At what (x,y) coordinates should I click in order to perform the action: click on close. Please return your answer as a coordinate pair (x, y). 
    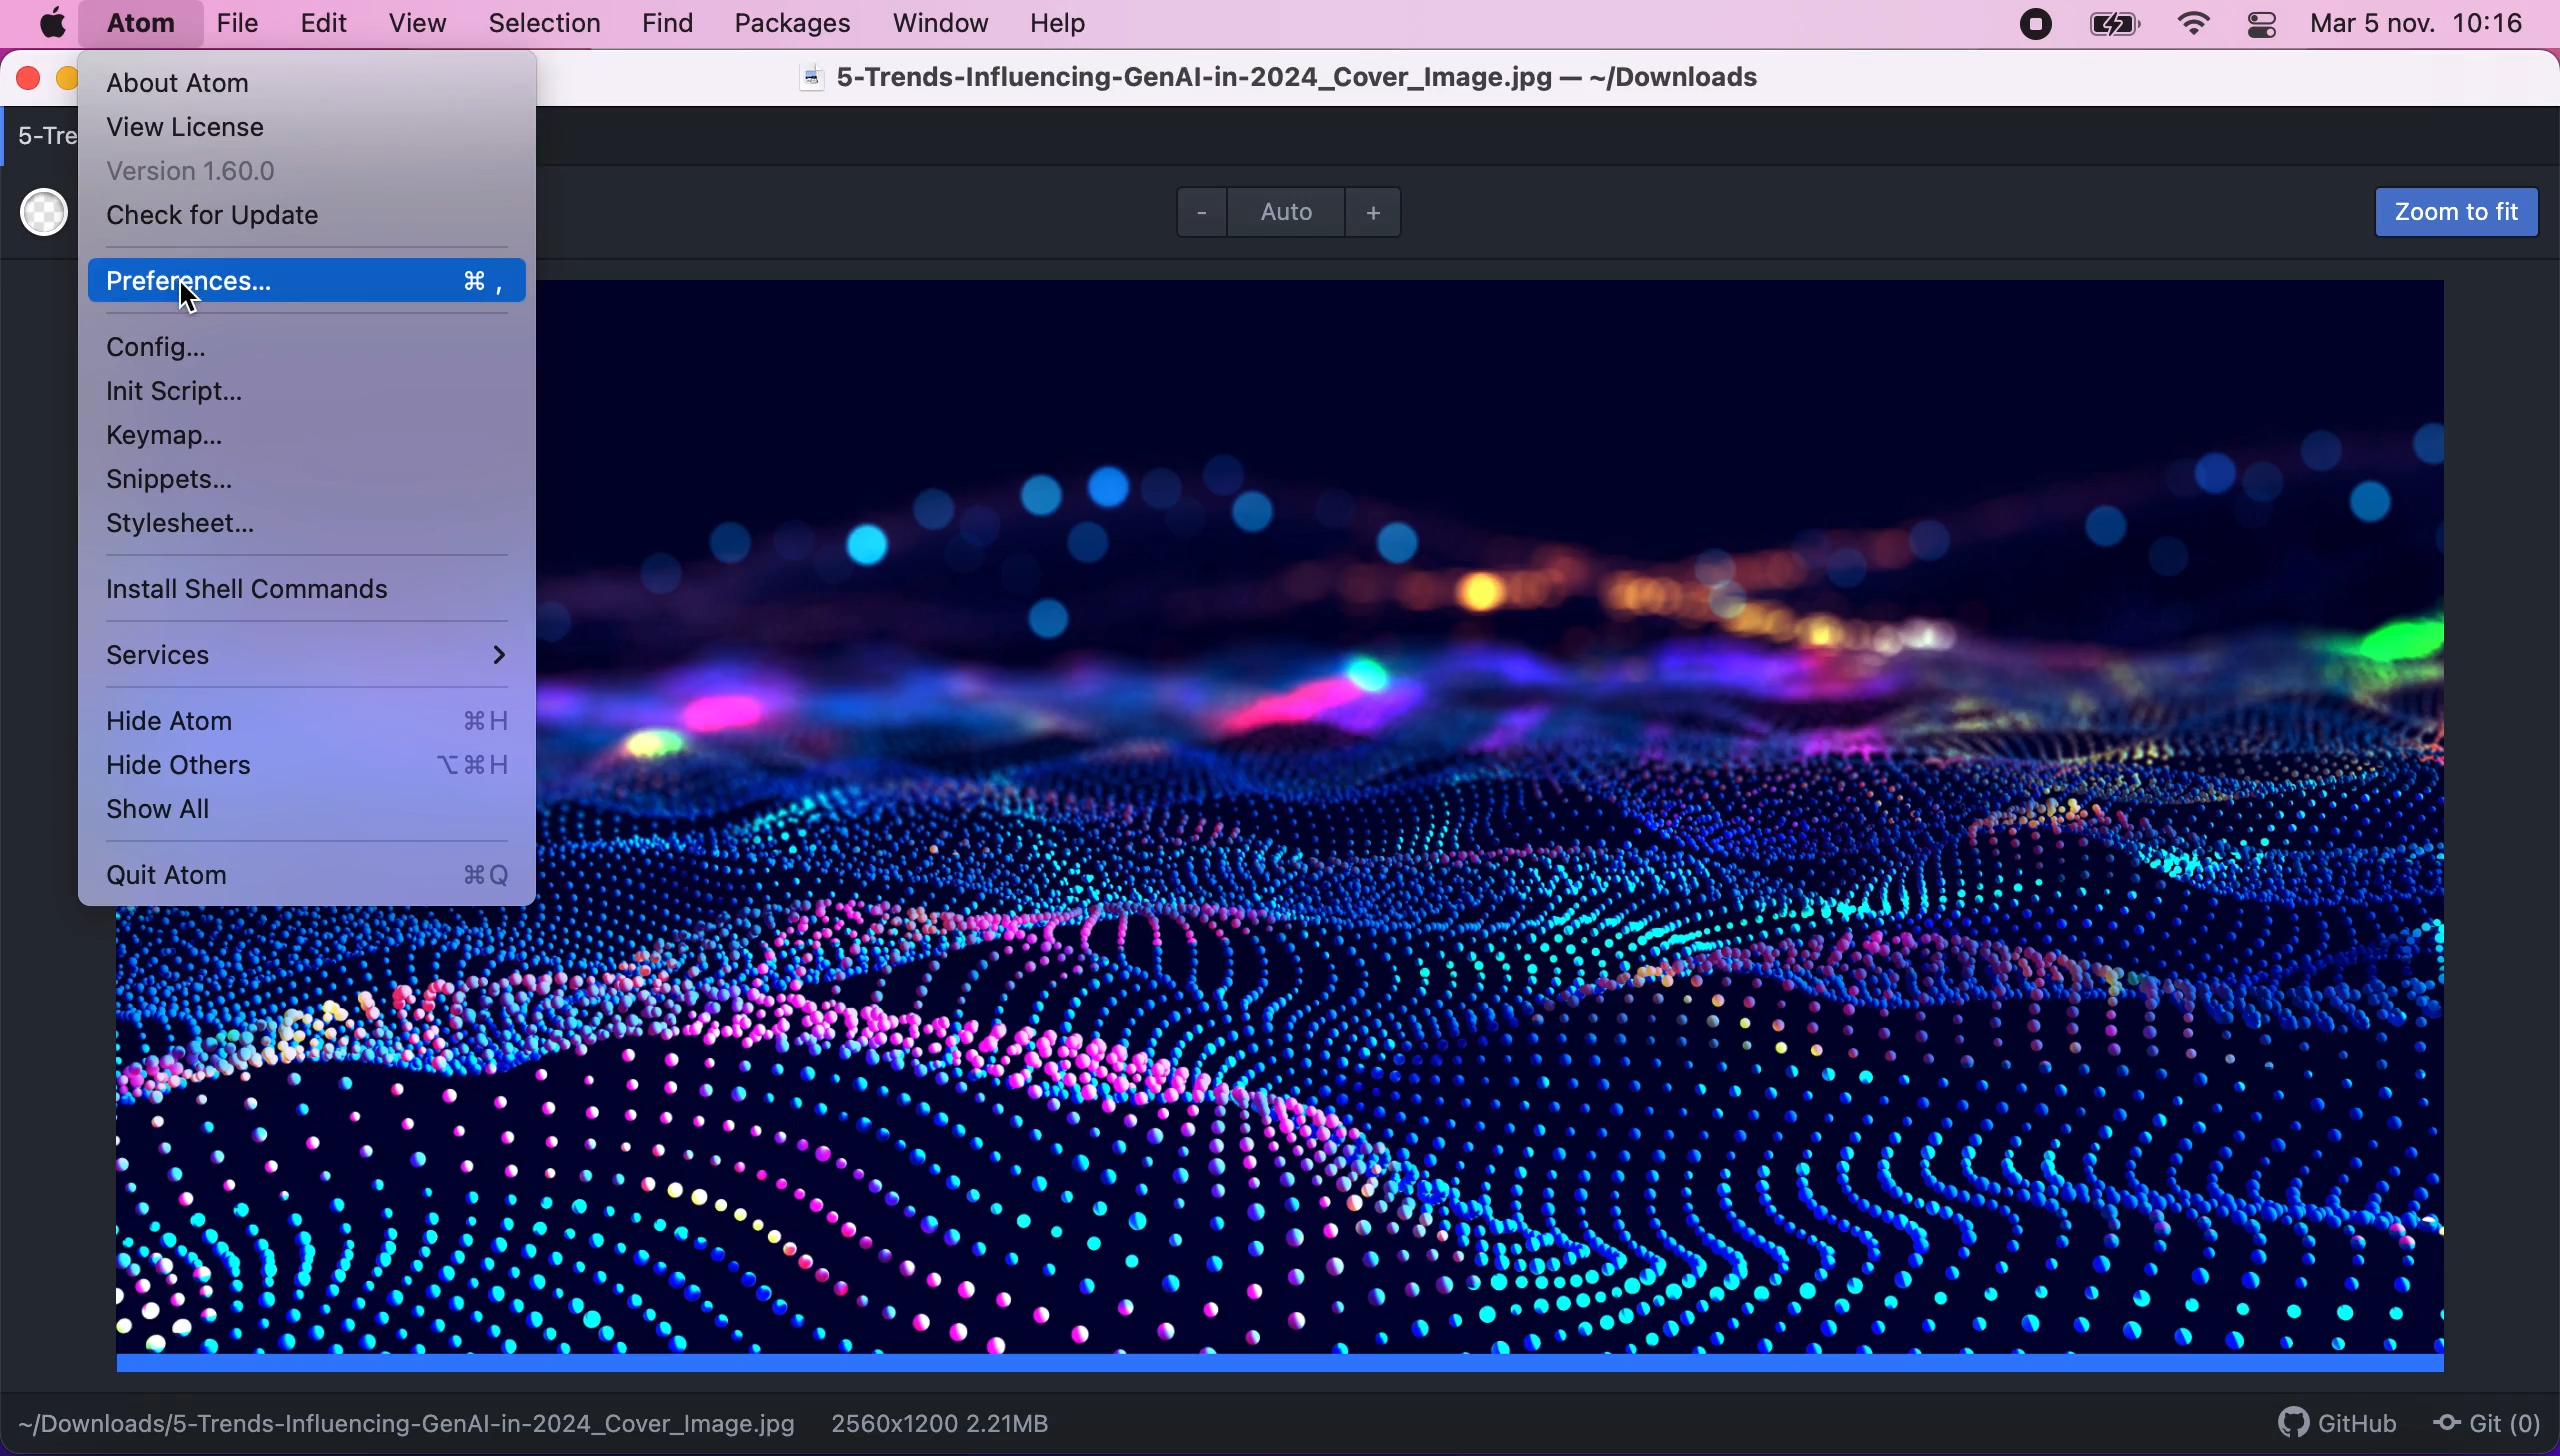
    Looking at the image, I should click on (30, 80).